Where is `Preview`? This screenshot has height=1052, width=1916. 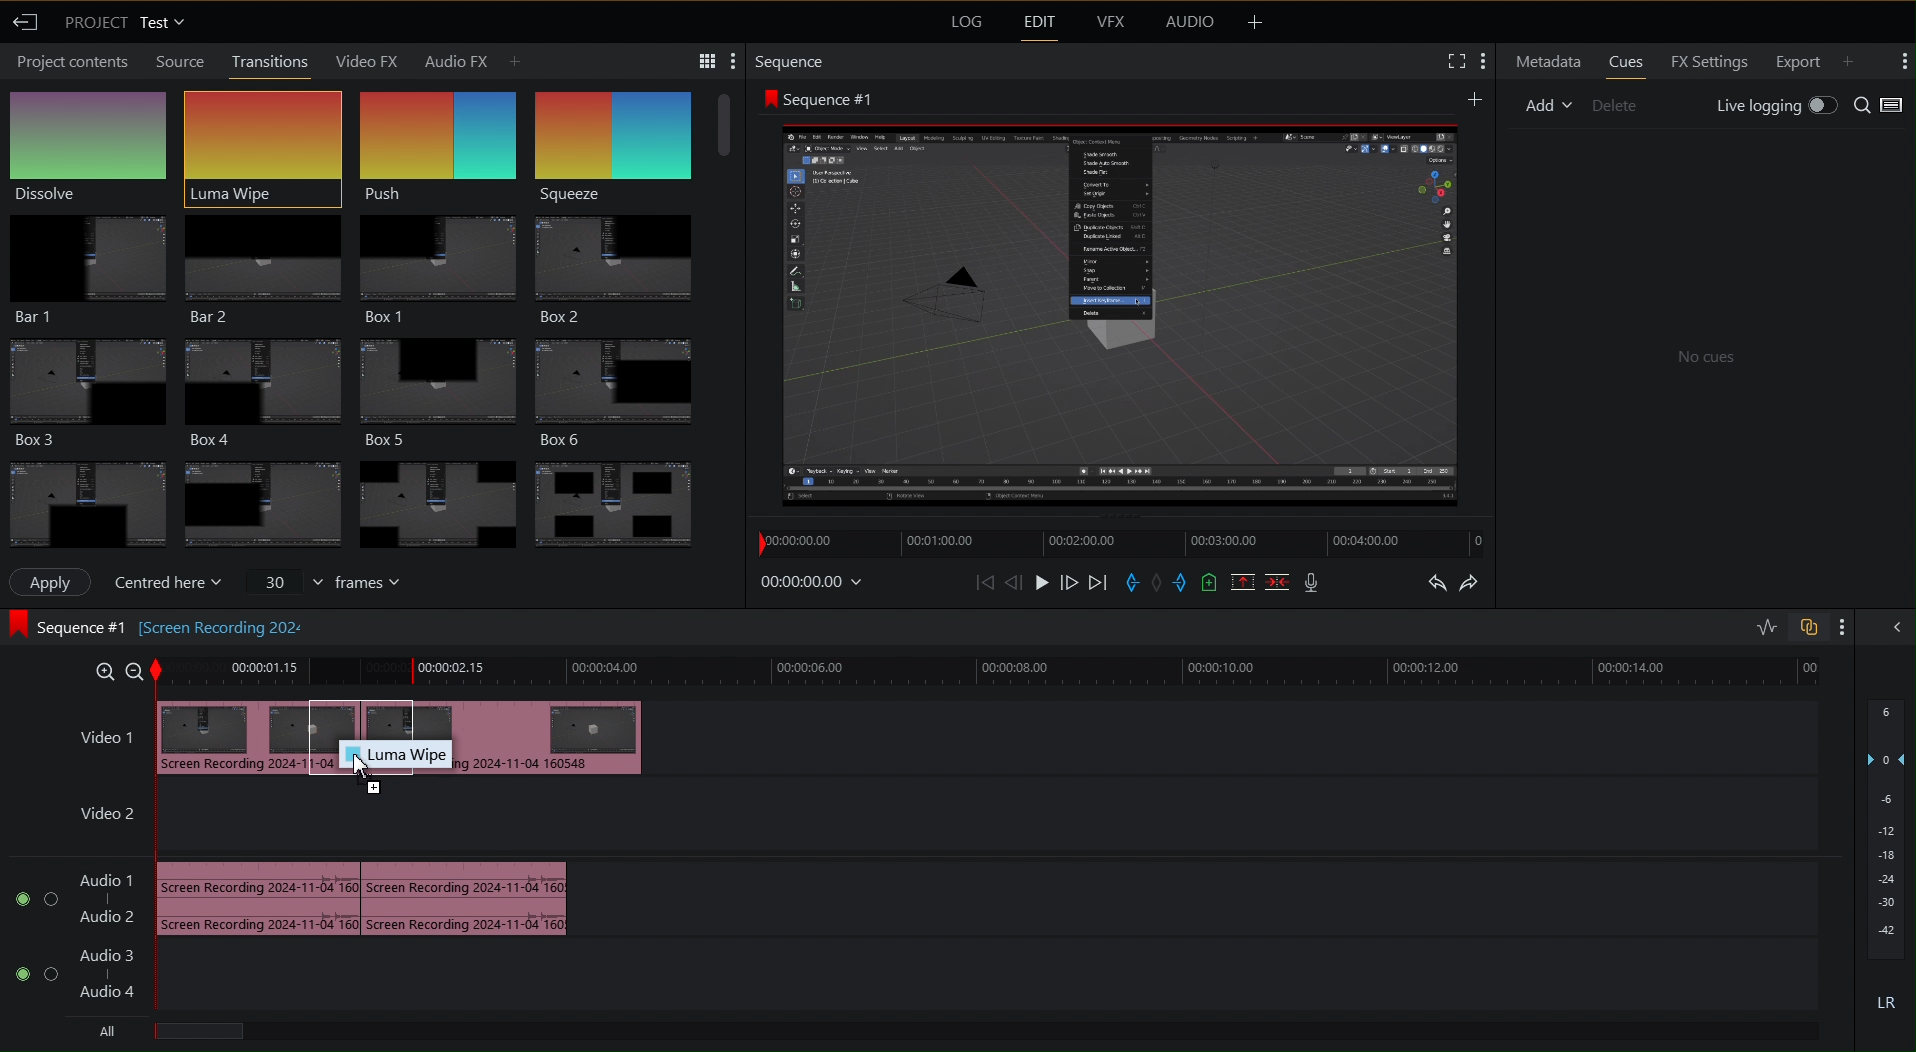 Preview is located at coordinates (1121, 312).